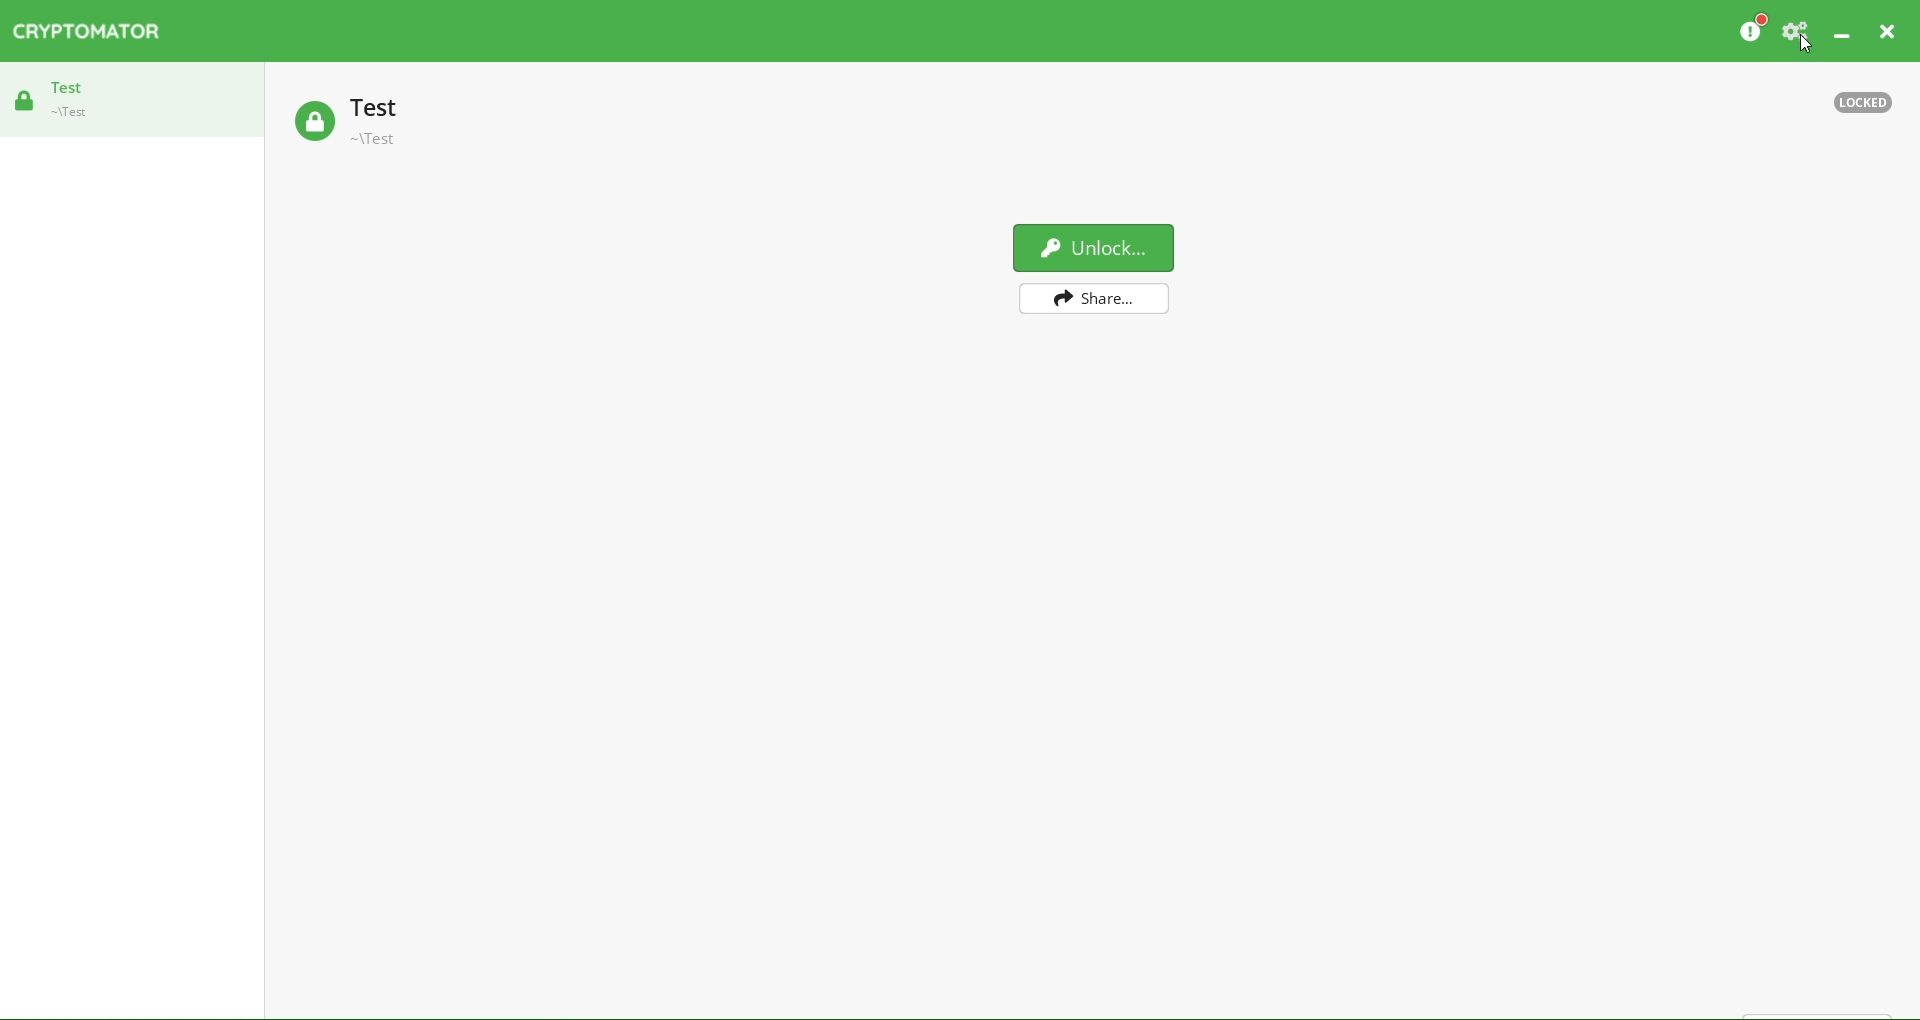 The height and width of the screenshot is (1020, 1920). Describe the element at coordinates (1800, 31) in the screenshot. I see `Support` at that location.